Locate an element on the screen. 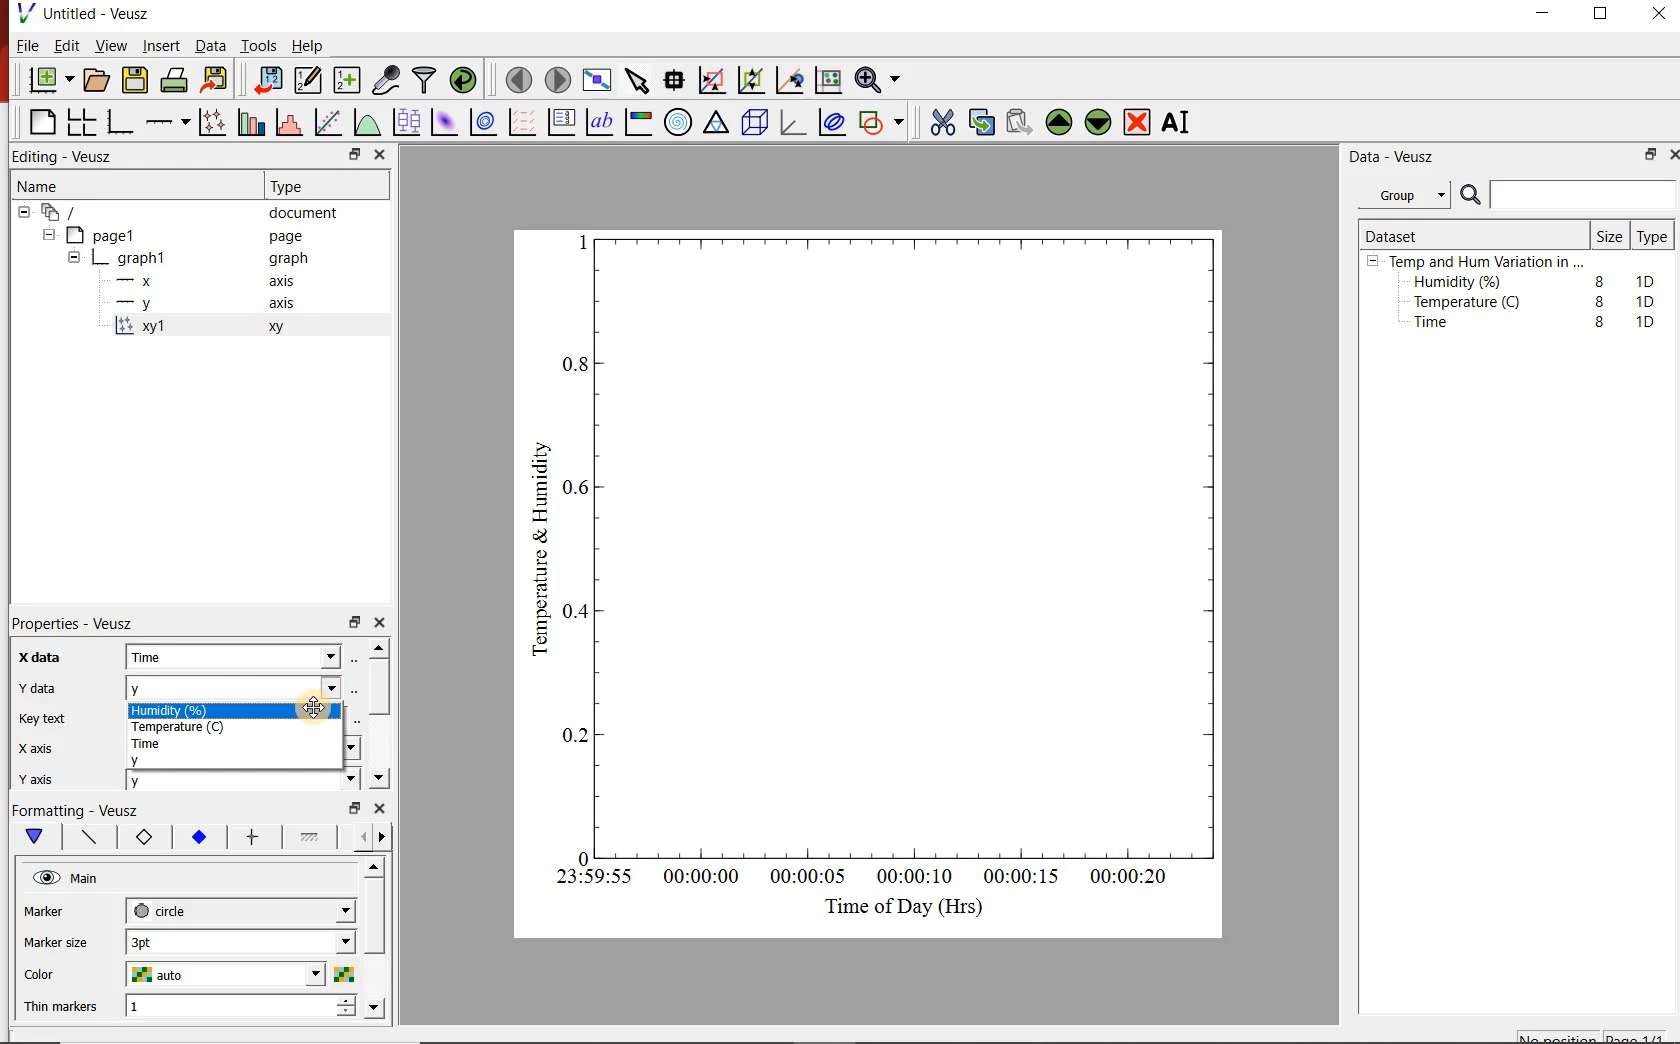 The width and height of the screenshot is (1680, 1044). histogram of a dataset is located at coordinates (292, 122).